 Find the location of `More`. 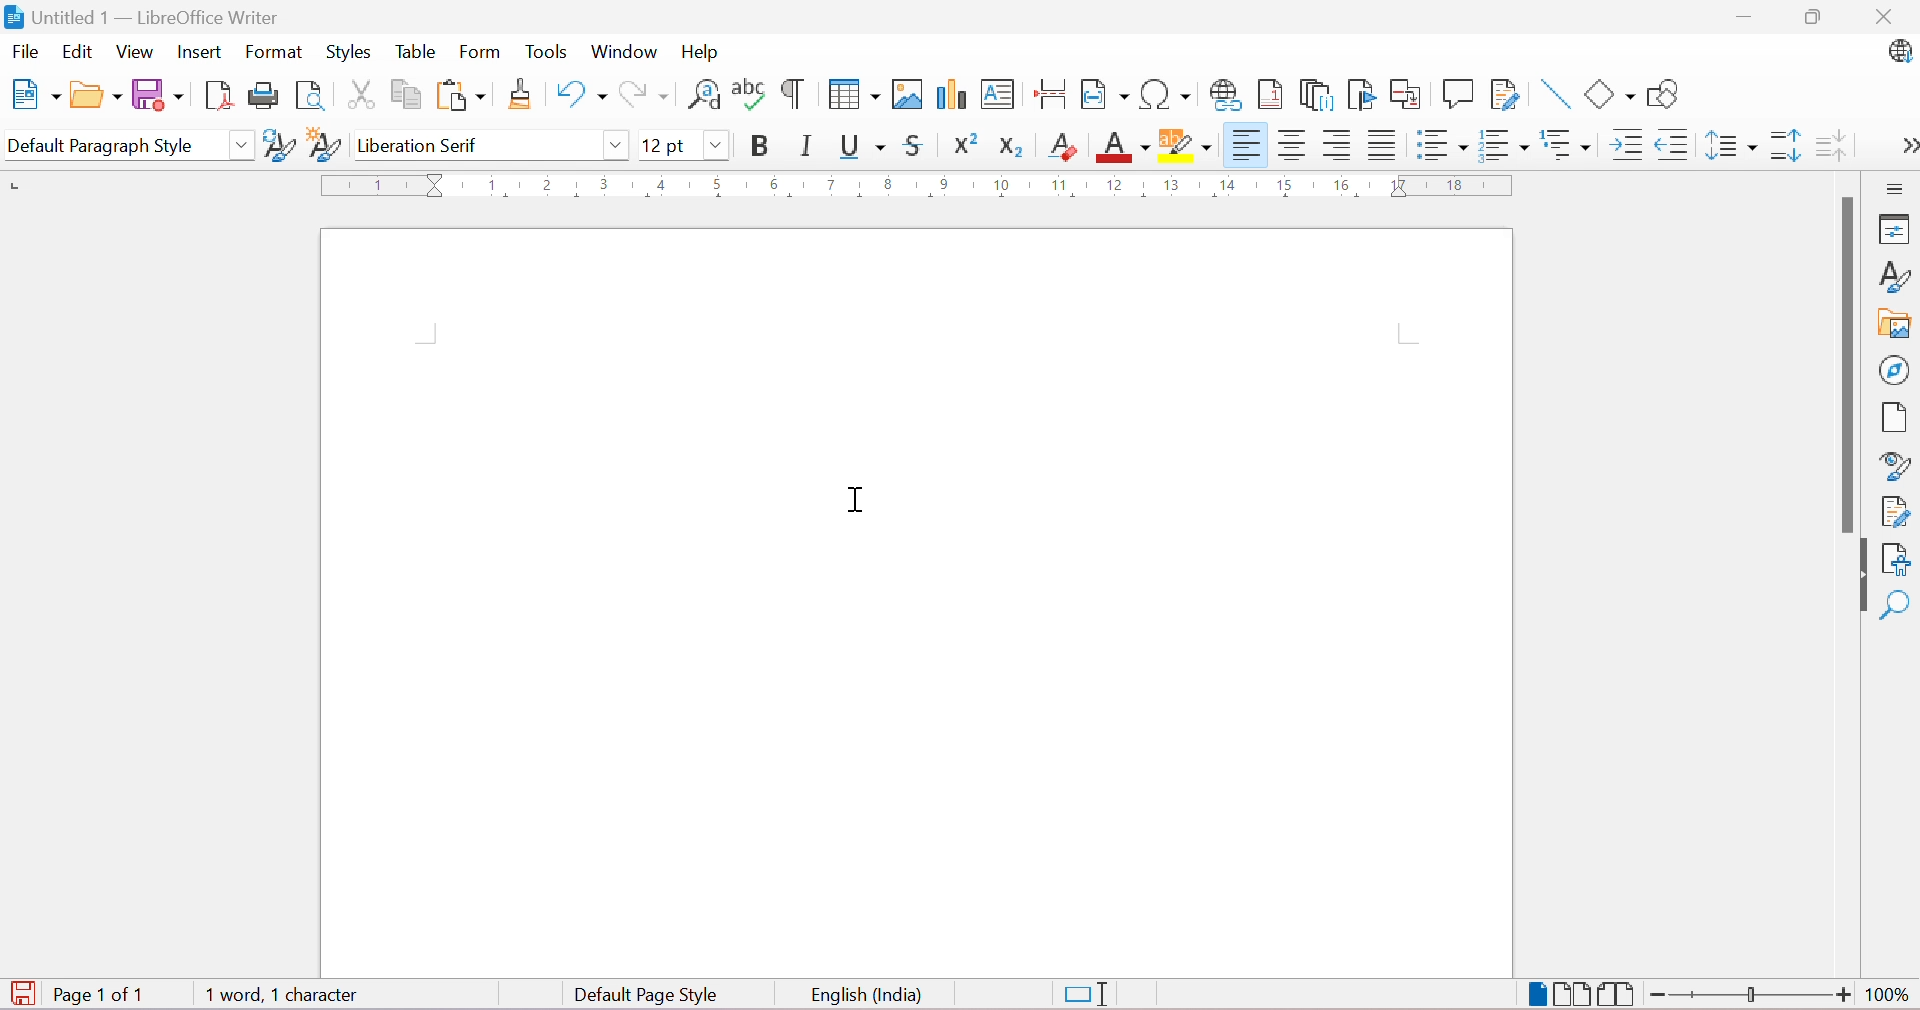

More is located at coordinates (1908, 144).